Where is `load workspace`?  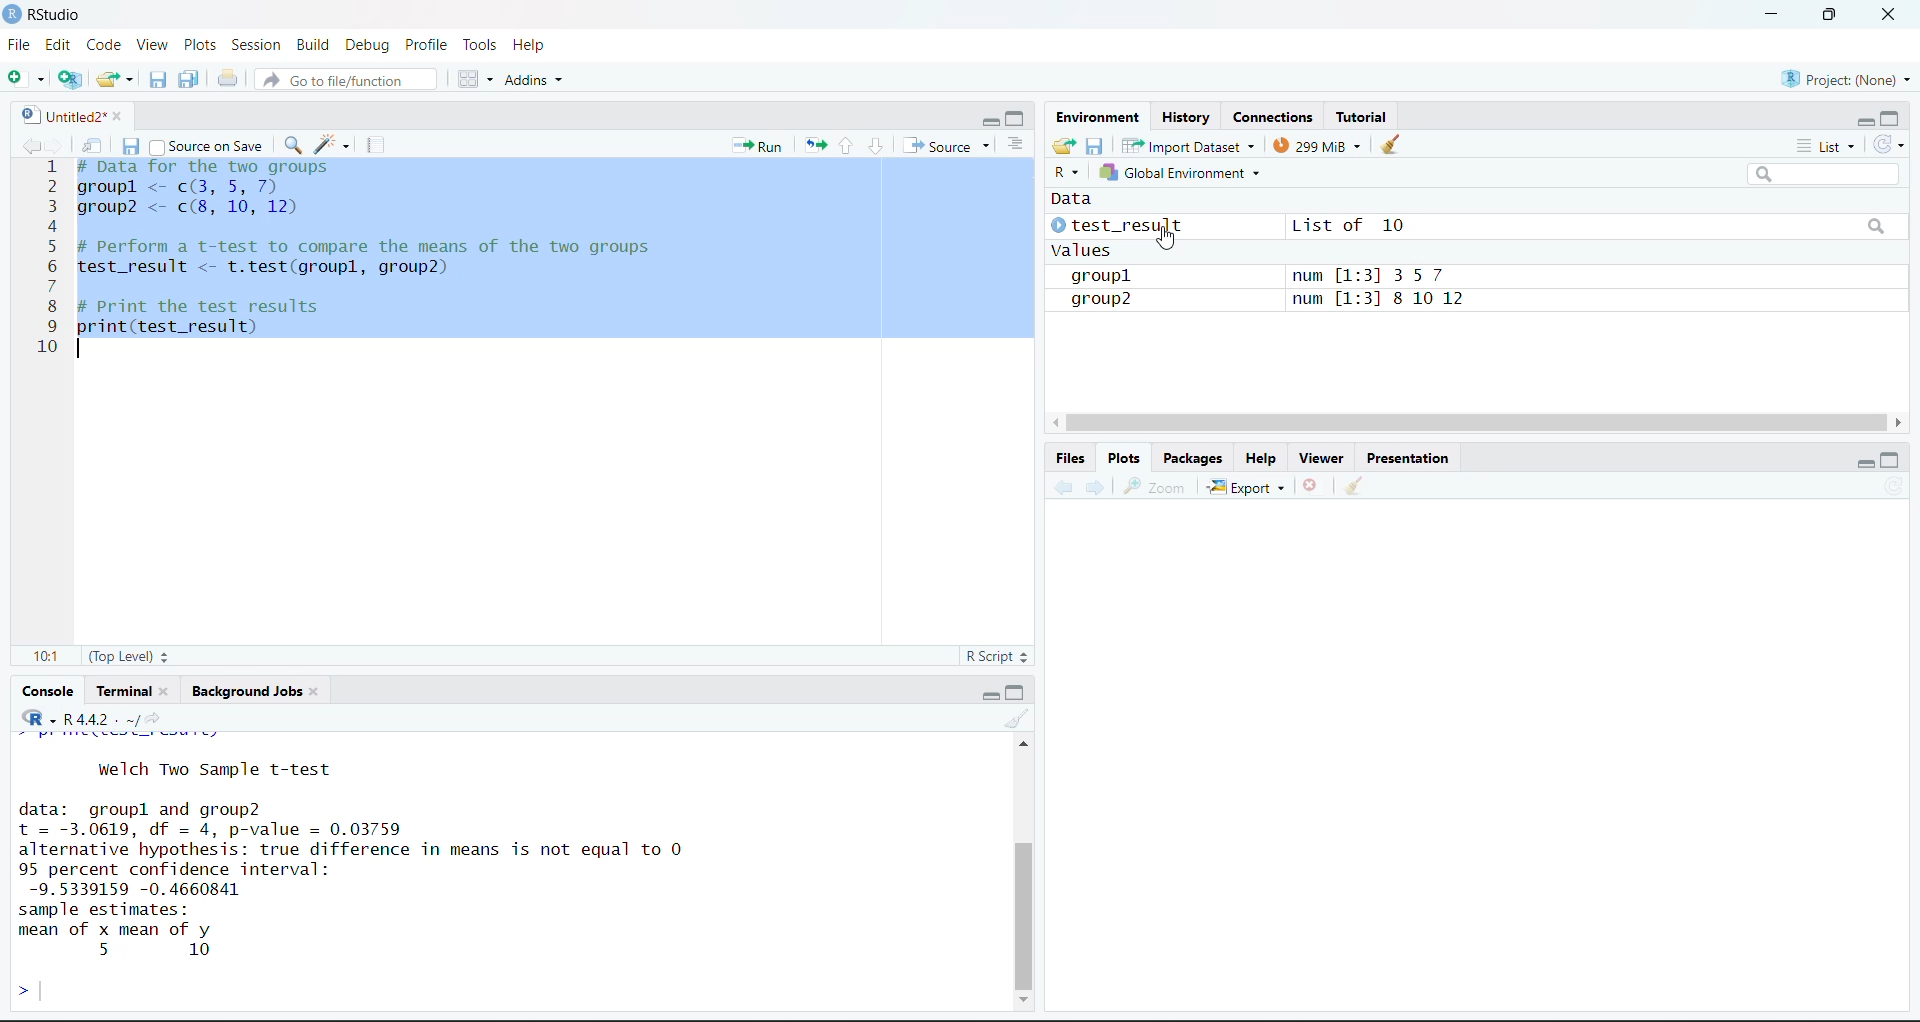
load workspace is located at coordinates (1065, 146).